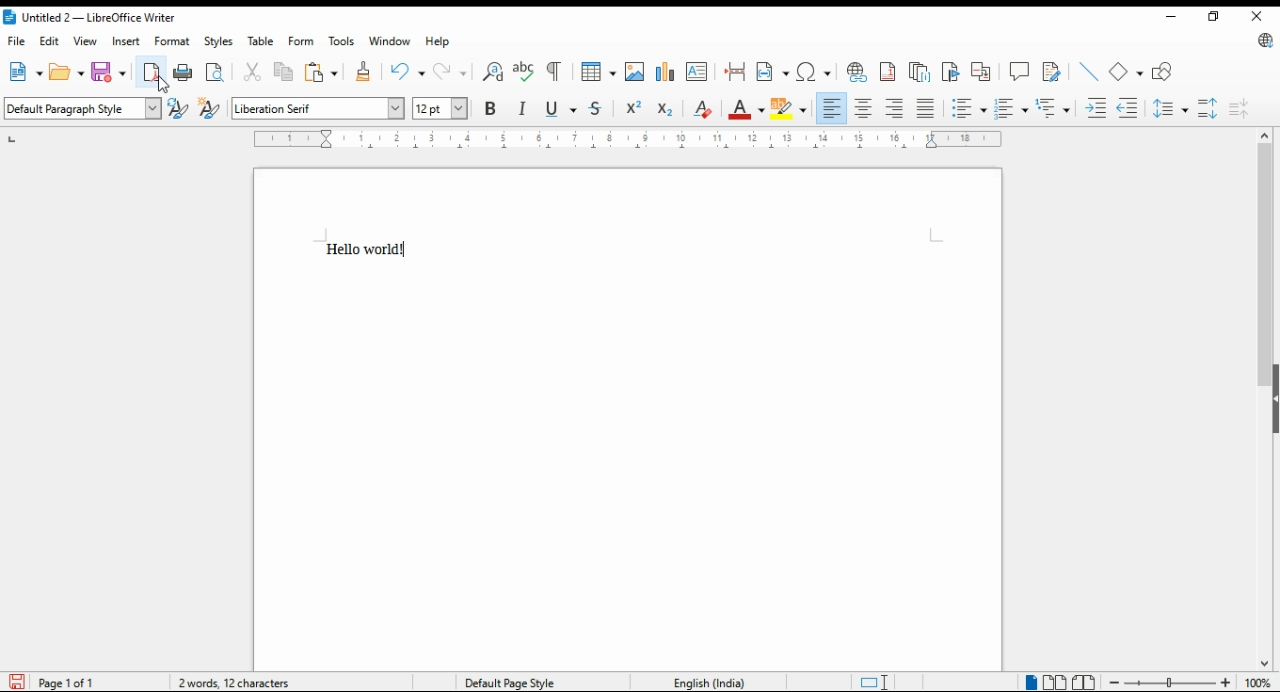 Image resolution: width=1280 pixels, height=692 pixels. Describe the element at coordinates (215, 72) in the screenshot. I see `toggle print preview` at that location.